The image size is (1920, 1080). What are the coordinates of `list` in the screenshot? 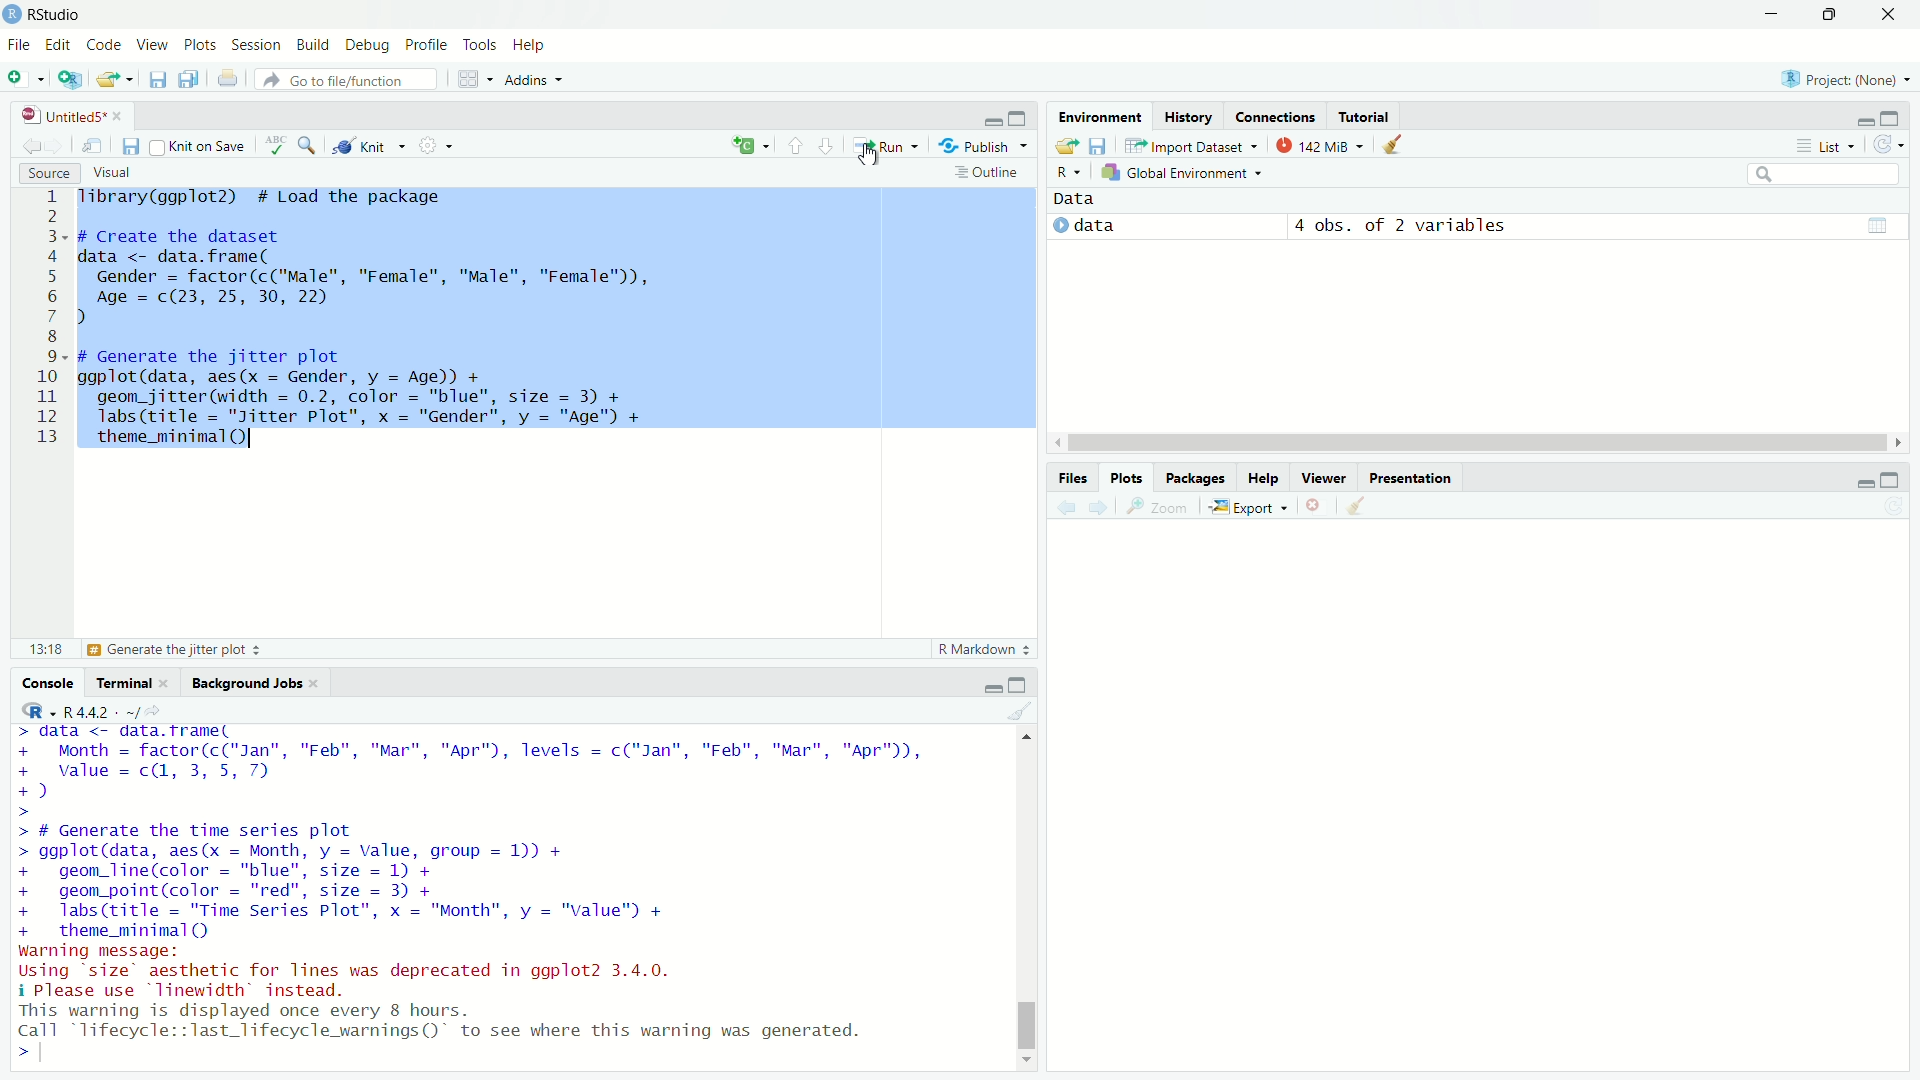 It's located at (1828, 146).